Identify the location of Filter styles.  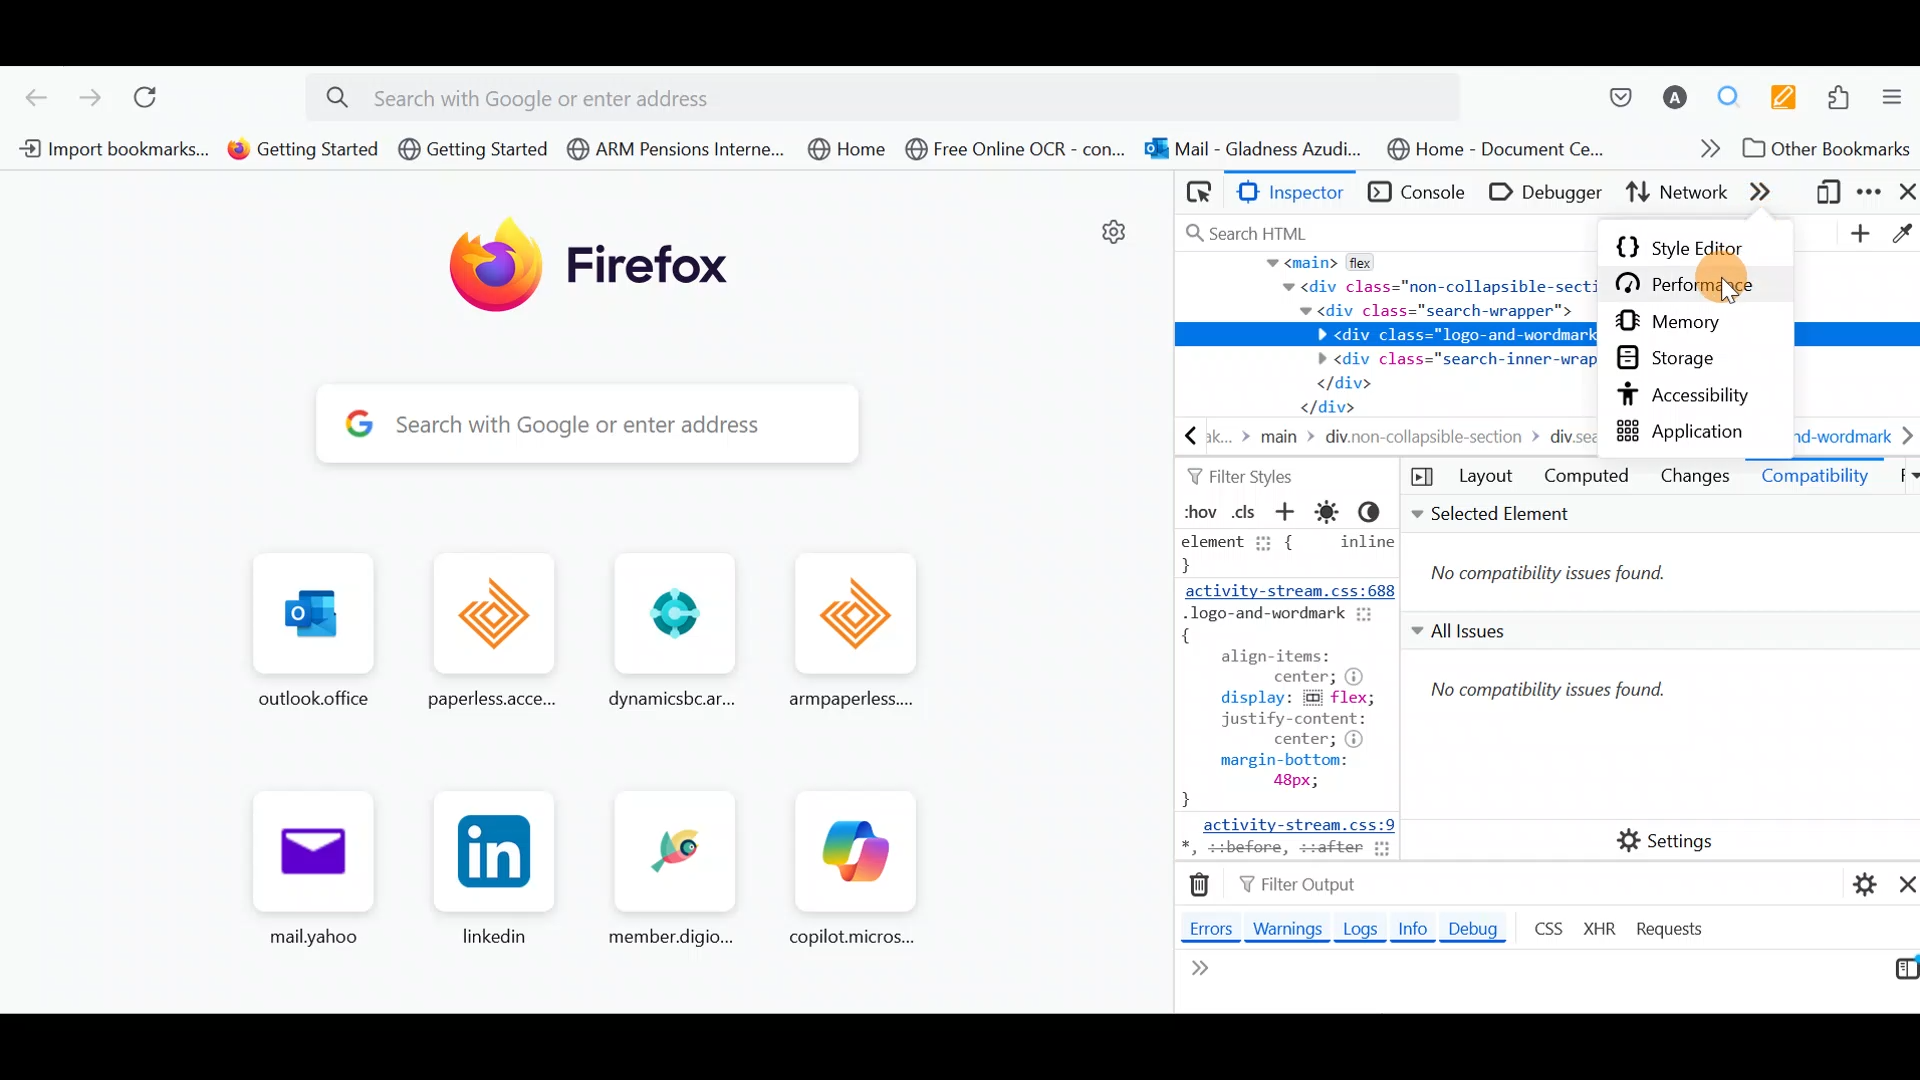
(1240, 475).